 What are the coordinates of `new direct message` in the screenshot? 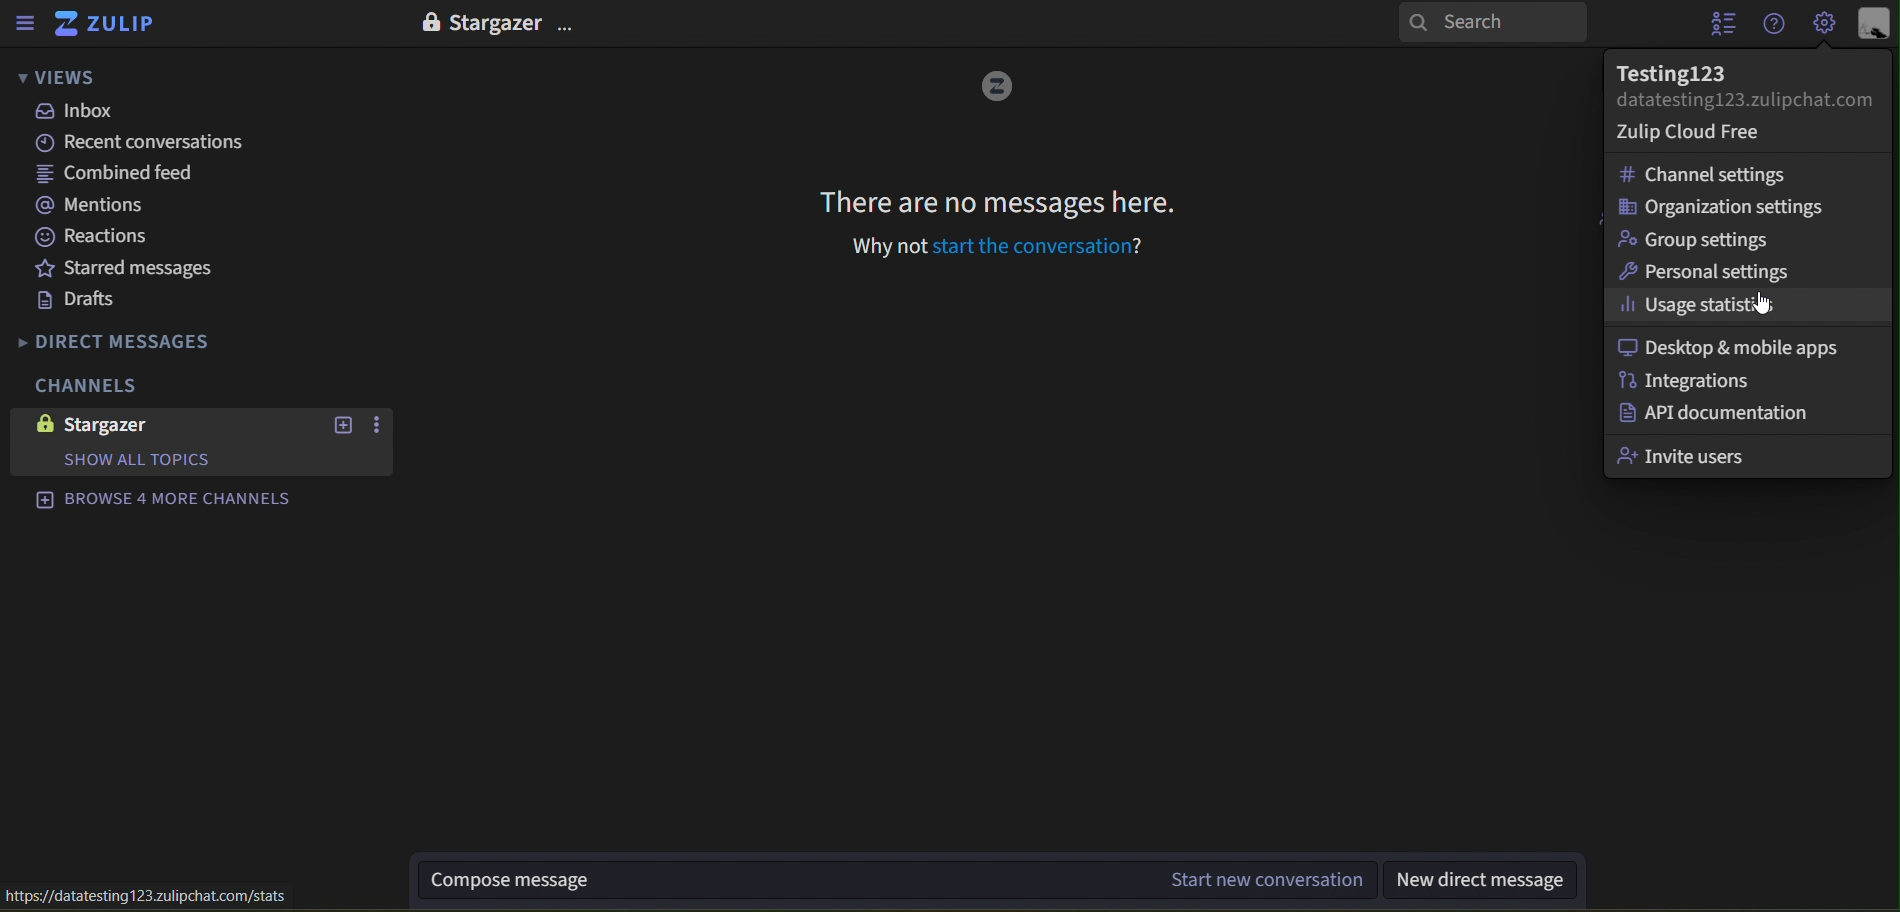 It's located at (1487, 883).